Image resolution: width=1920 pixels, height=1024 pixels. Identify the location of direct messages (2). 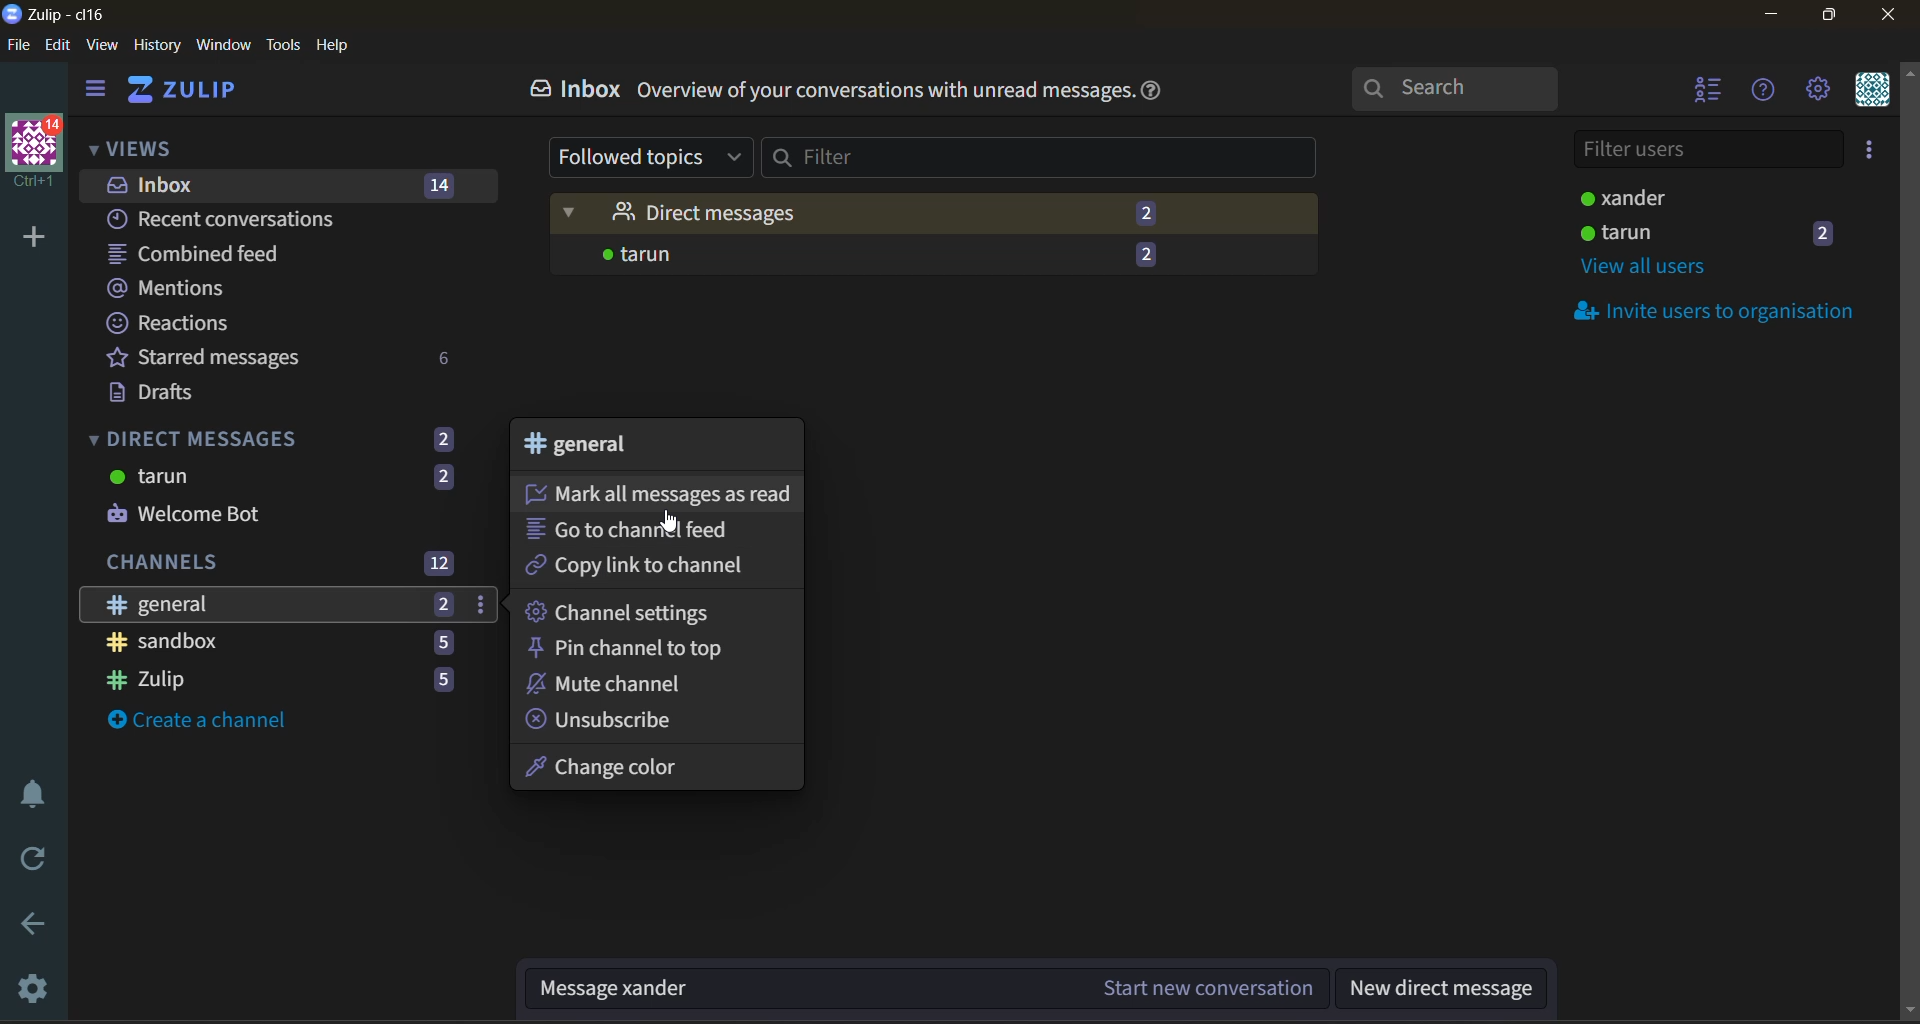
(277, 436).